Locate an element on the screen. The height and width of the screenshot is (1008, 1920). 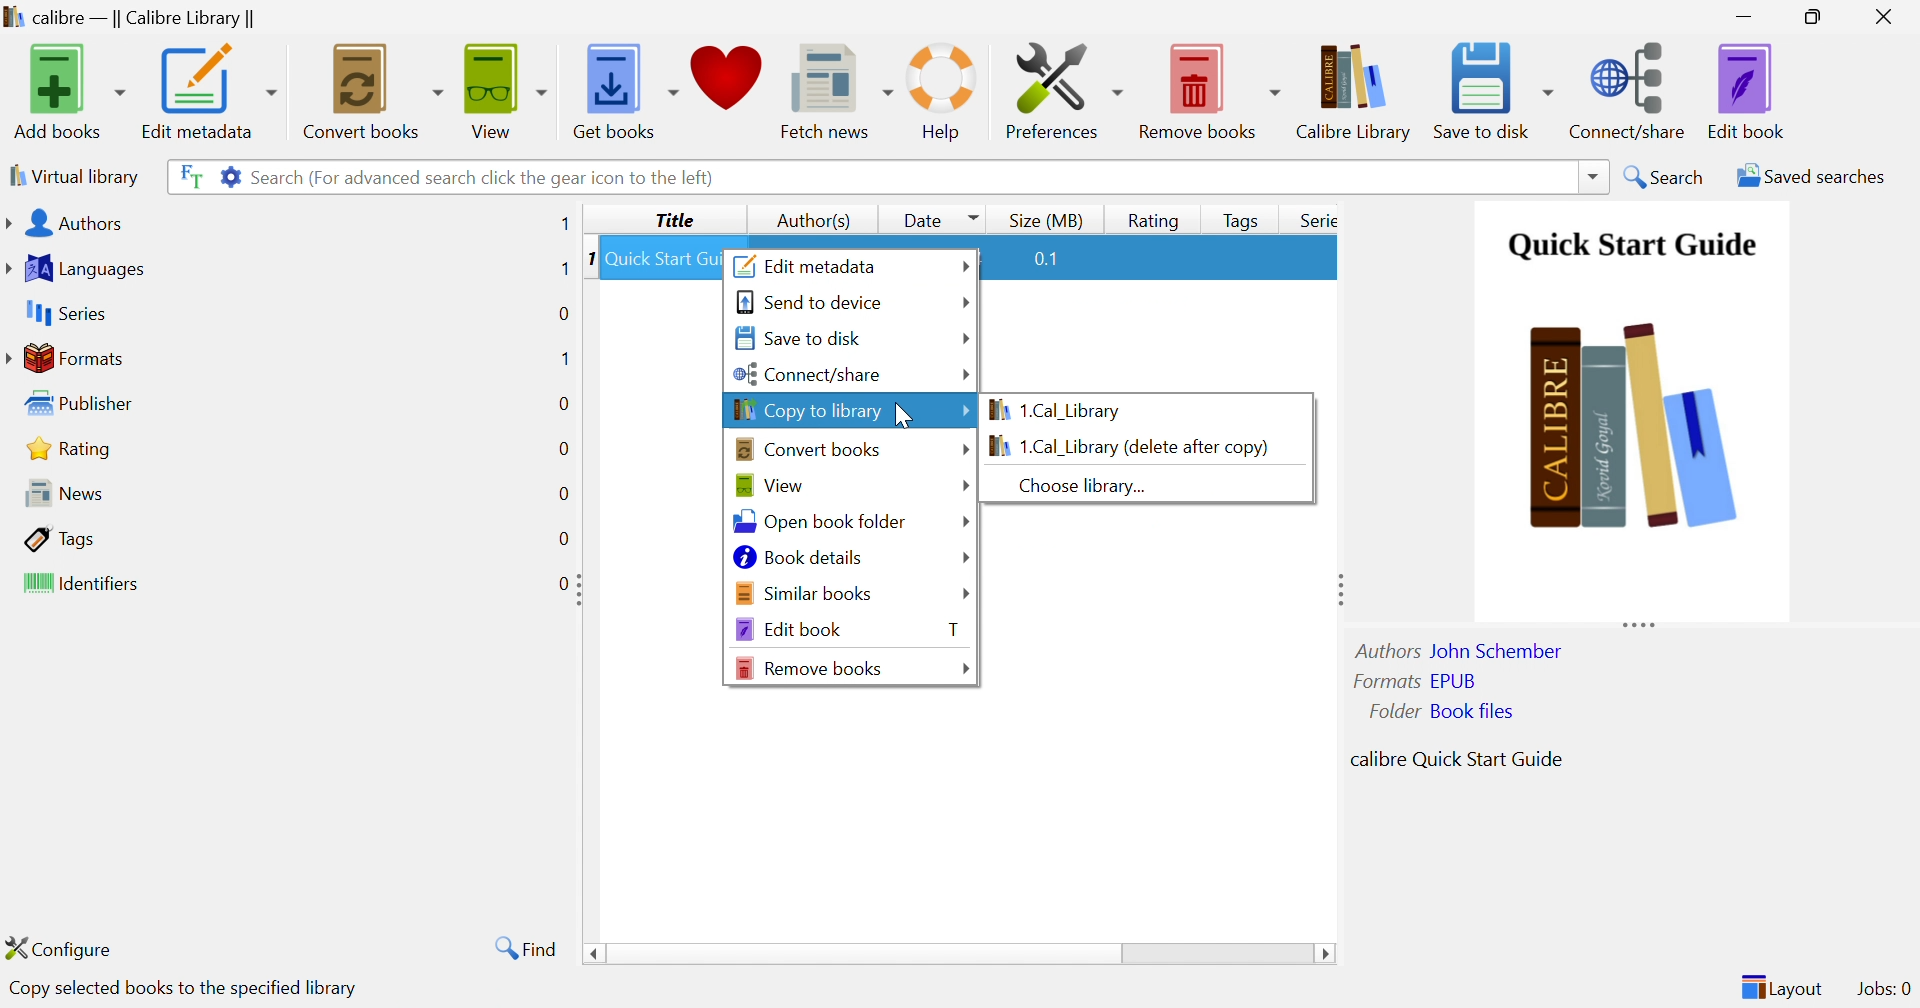
Authors: John Schember is located at coordinates (1462, 649).